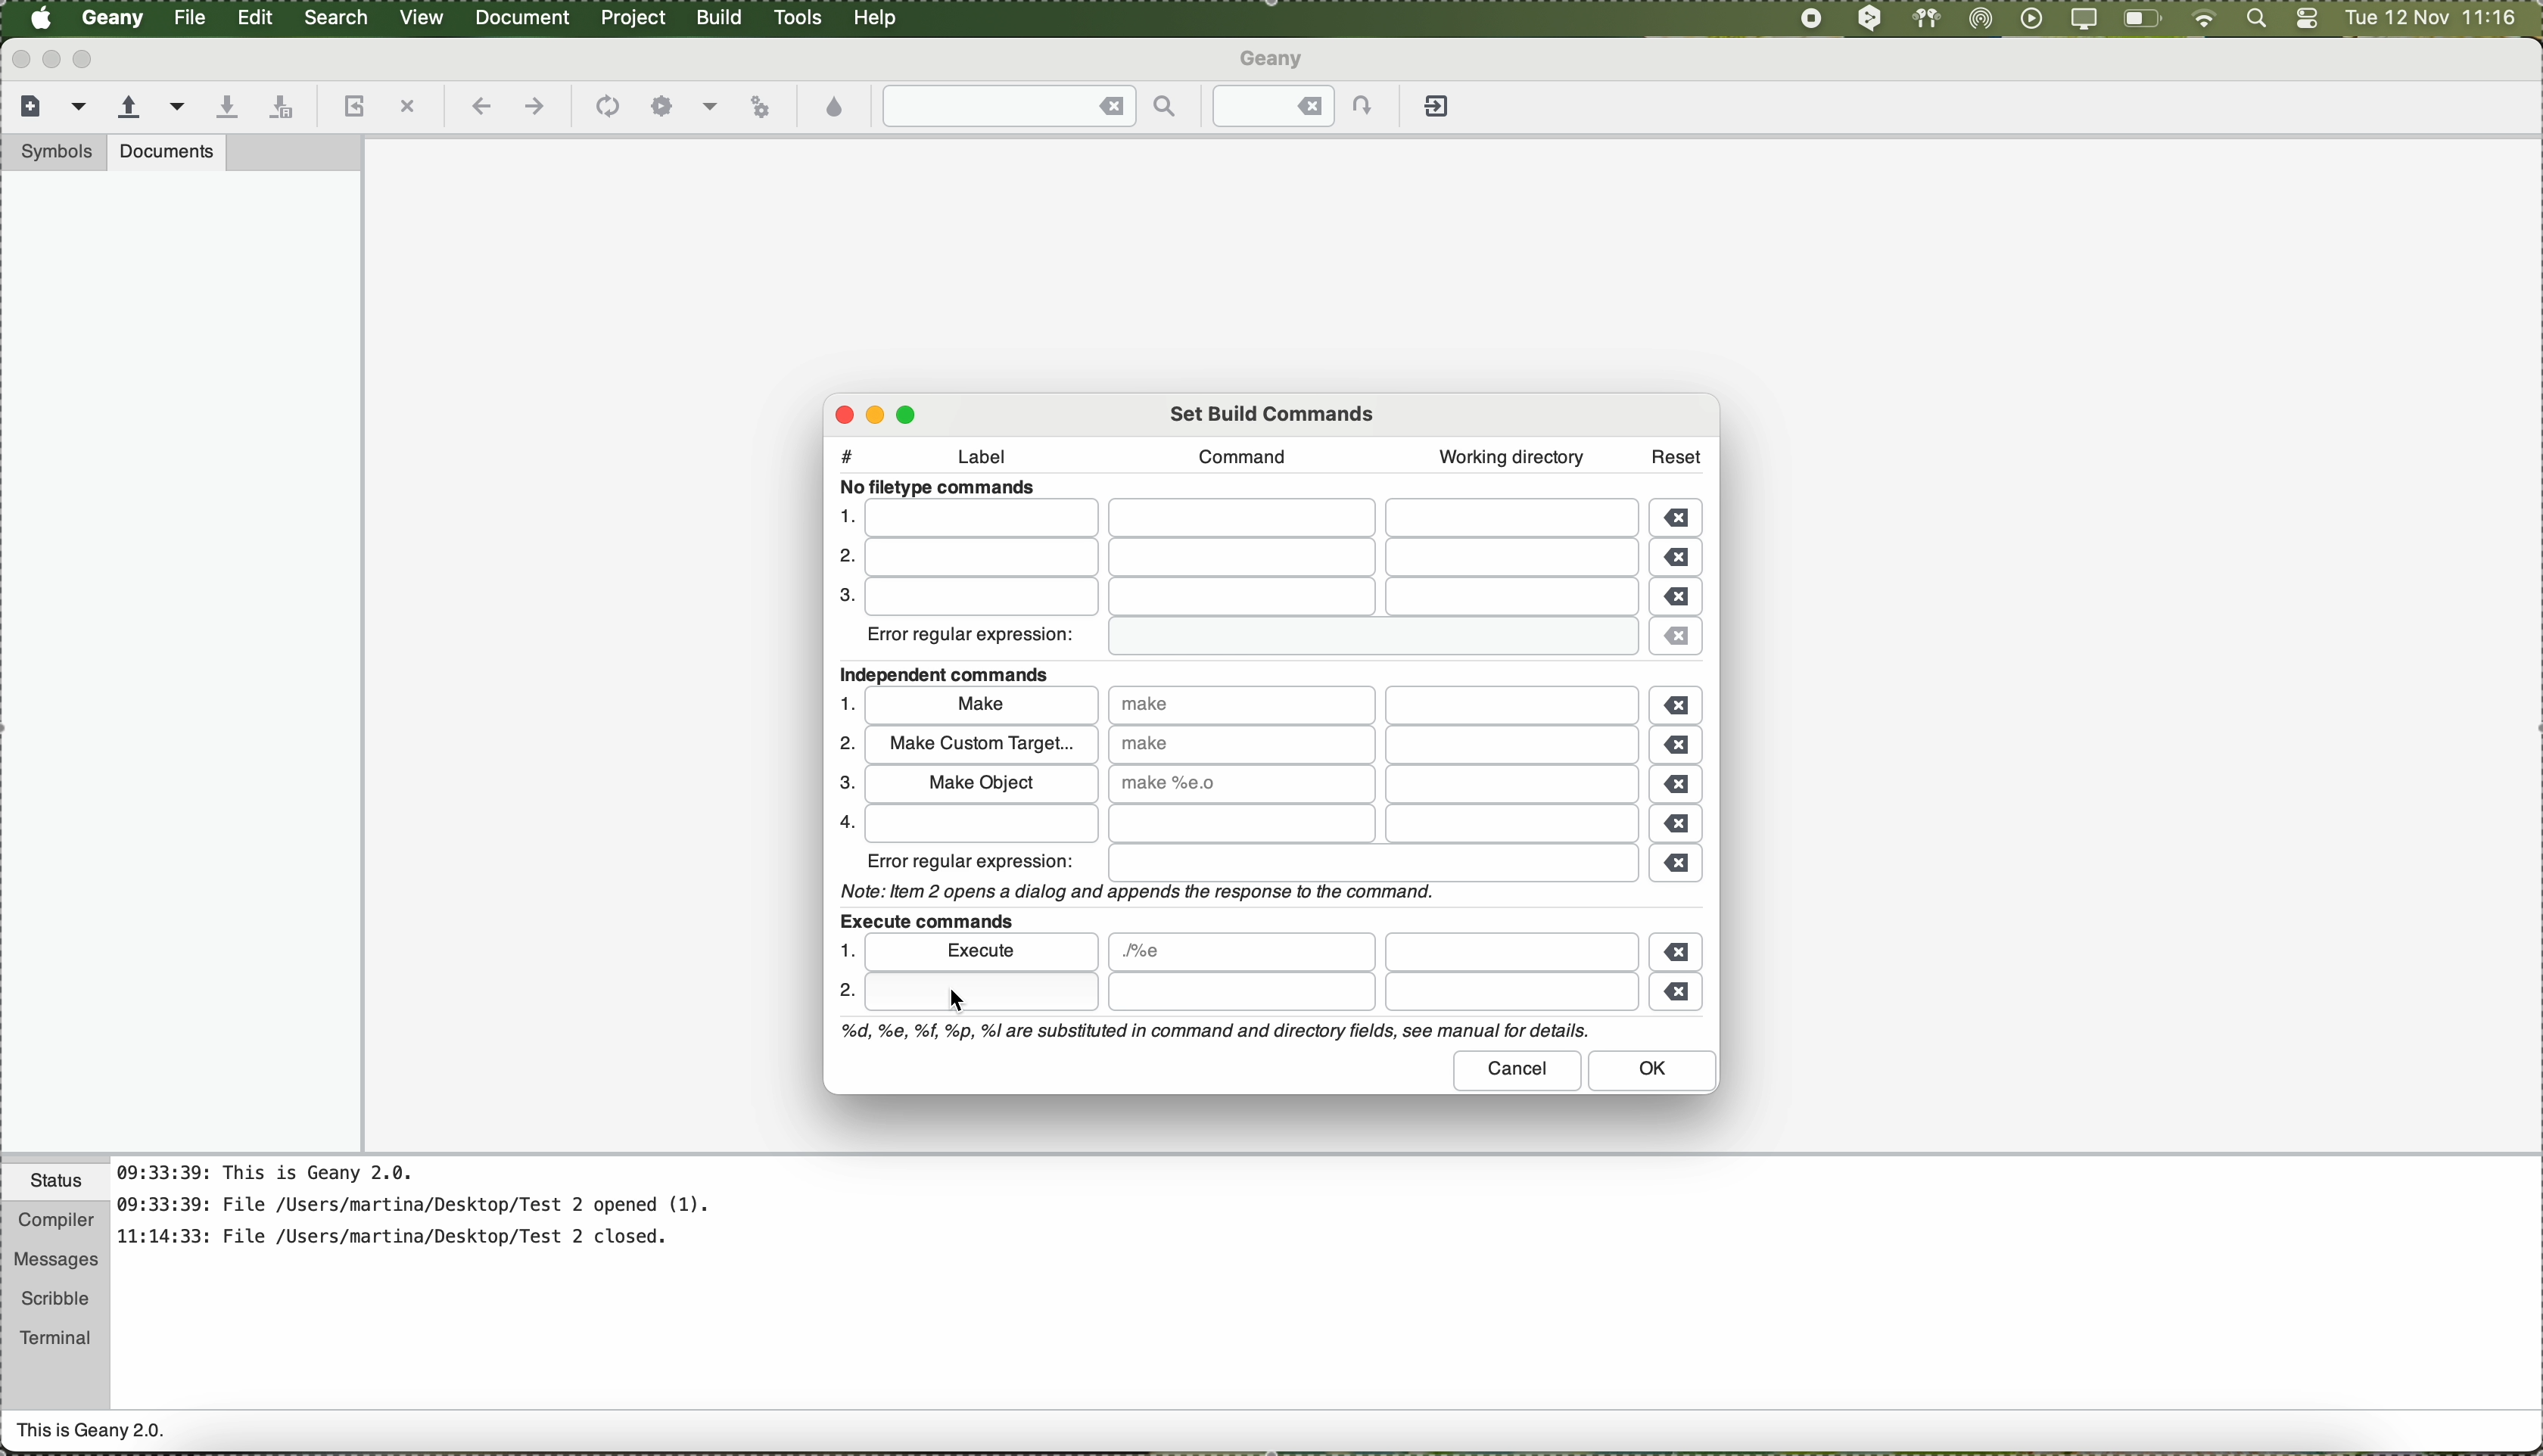 The image size is (2543, 1456). I want to click on execute commands, so click(925, 918).